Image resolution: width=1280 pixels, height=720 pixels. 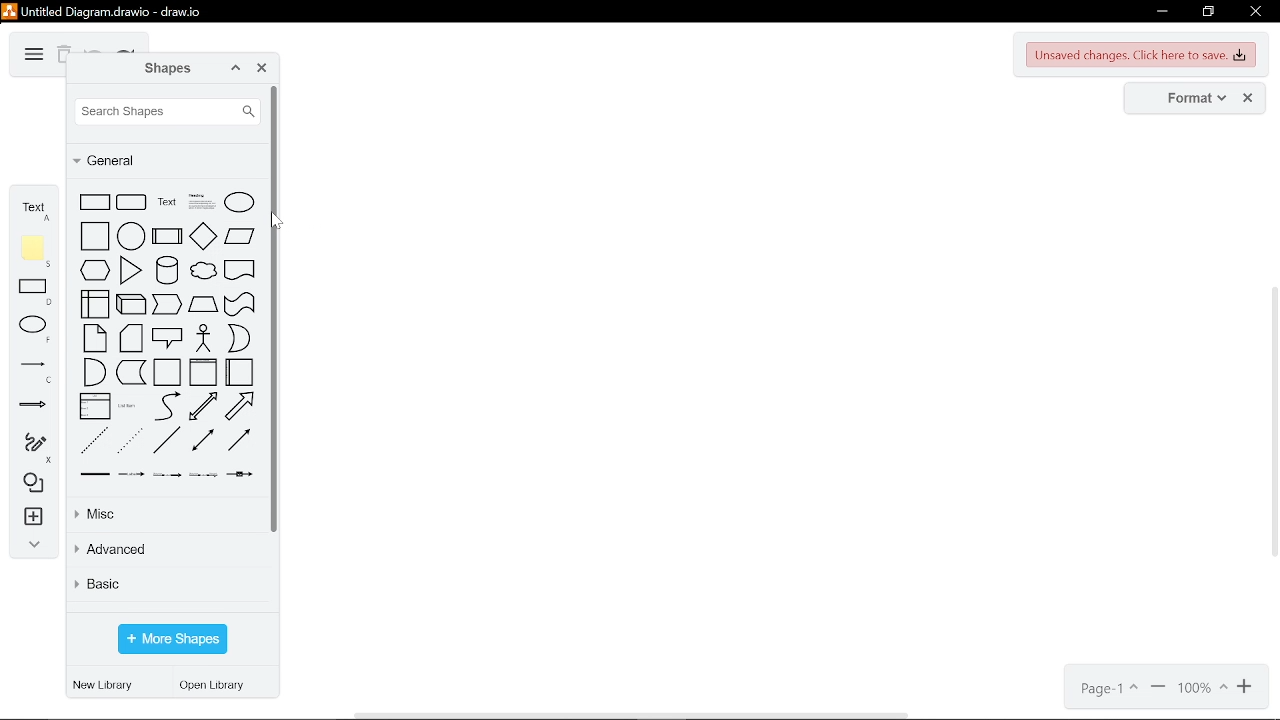 What do you see at coordinates (239, 202) in the screenshot?
I see `ellipse` at bounding box center [239, 202].